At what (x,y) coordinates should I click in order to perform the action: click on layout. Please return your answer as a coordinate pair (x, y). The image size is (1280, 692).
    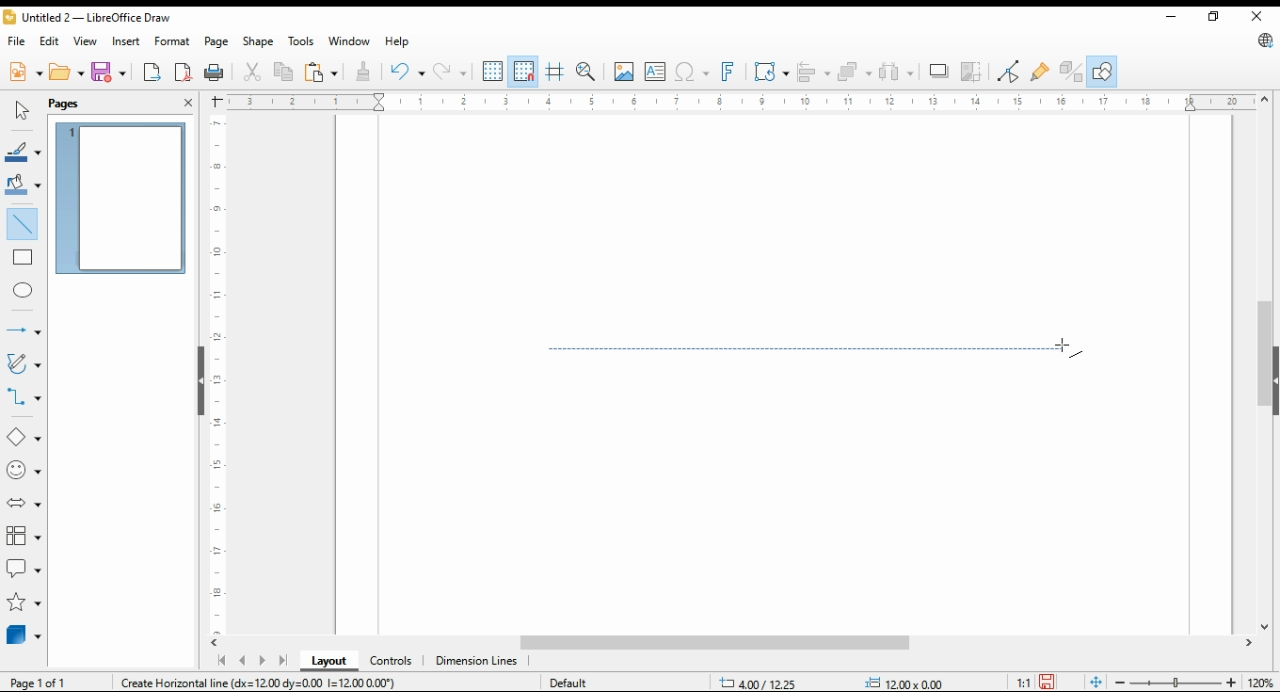
    Looking at the image, I should click on (330, 661).